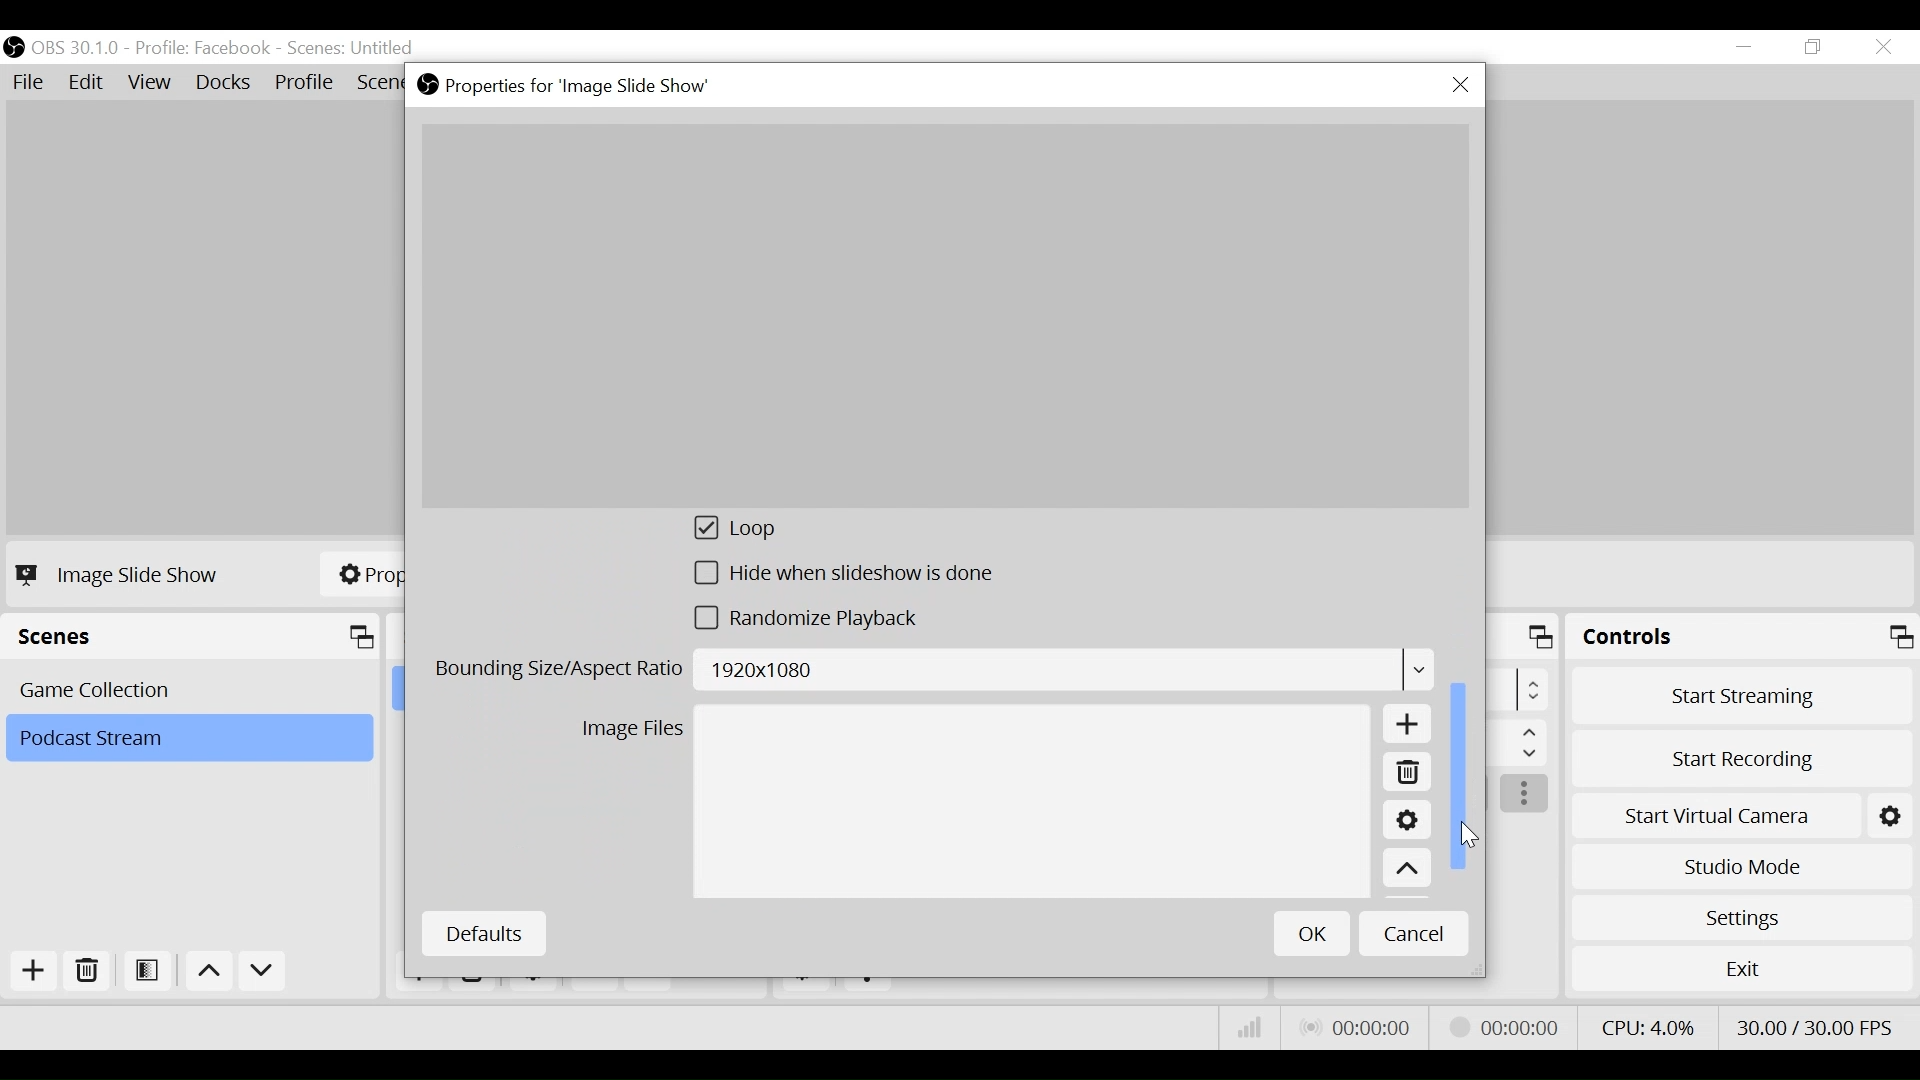 The image size is (1920, 1080). I want to click on Restore, so click(1815, 48).